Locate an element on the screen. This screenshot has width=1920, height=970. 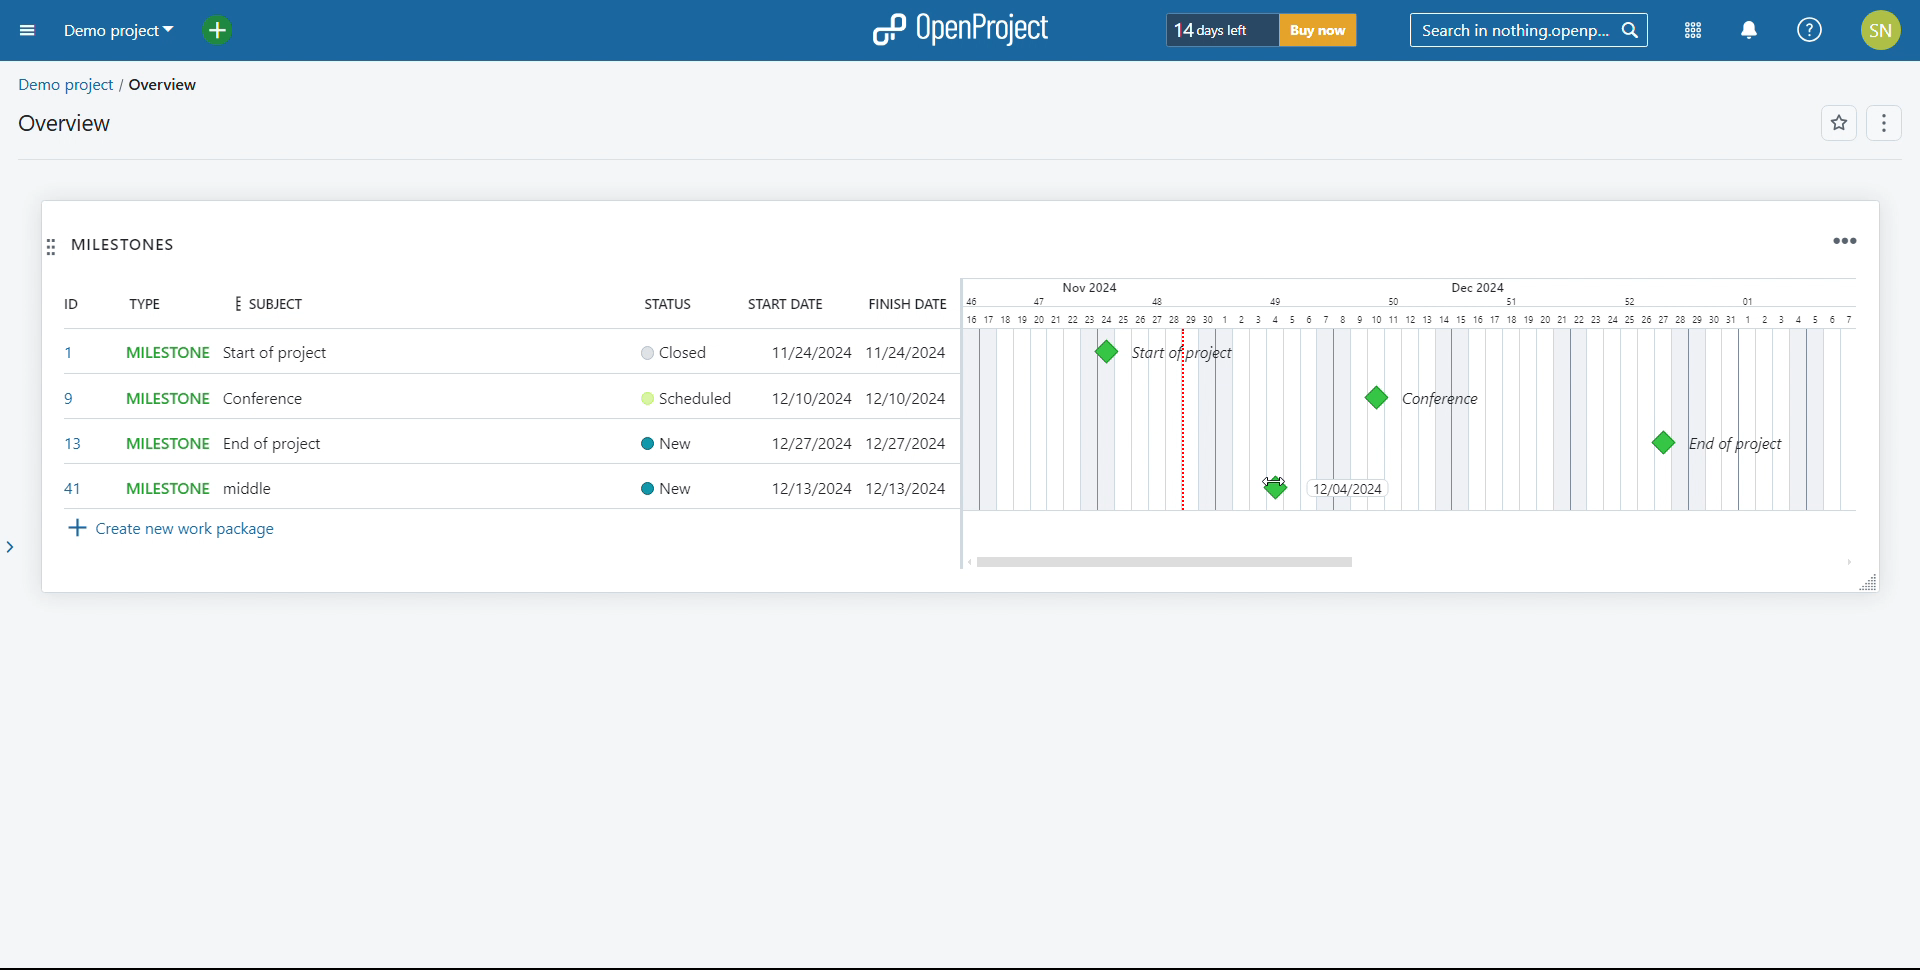
type is located at coordinates (144, 303).